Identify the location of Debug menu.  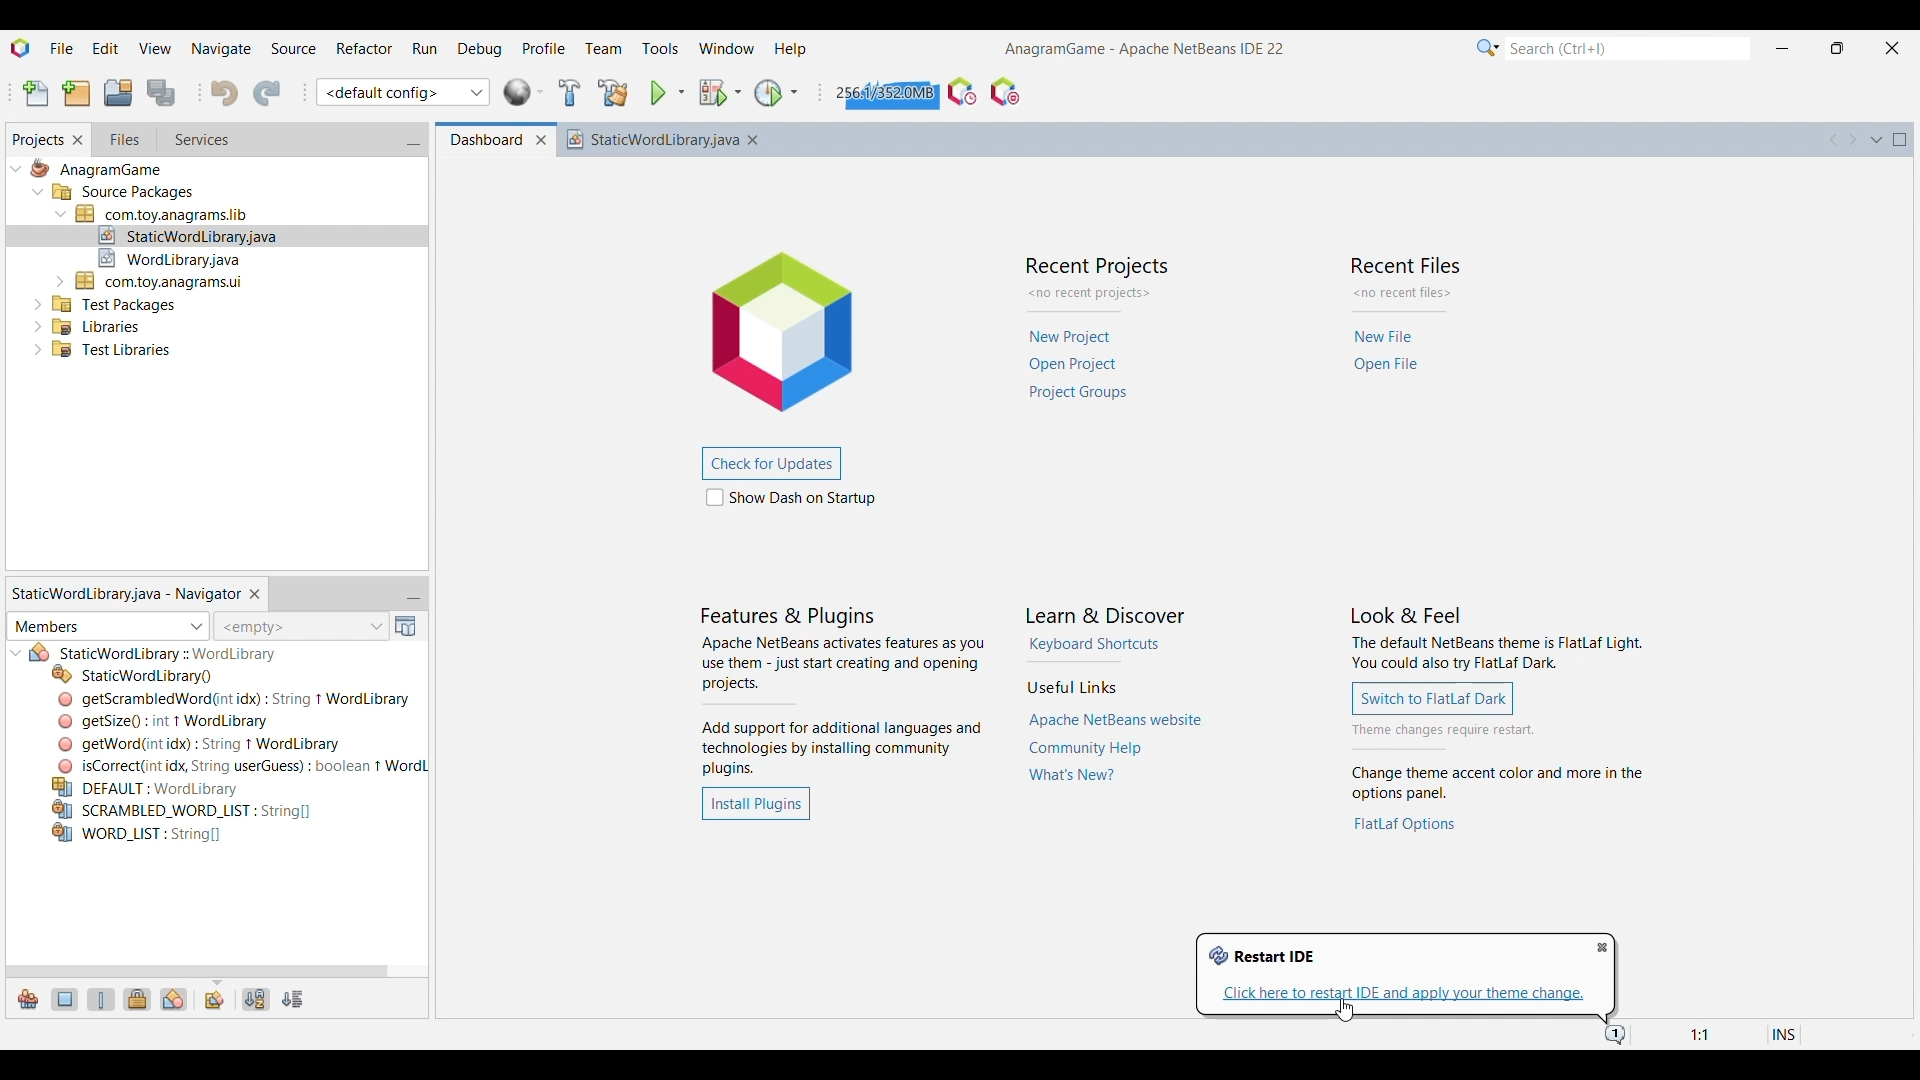
(480, 48).